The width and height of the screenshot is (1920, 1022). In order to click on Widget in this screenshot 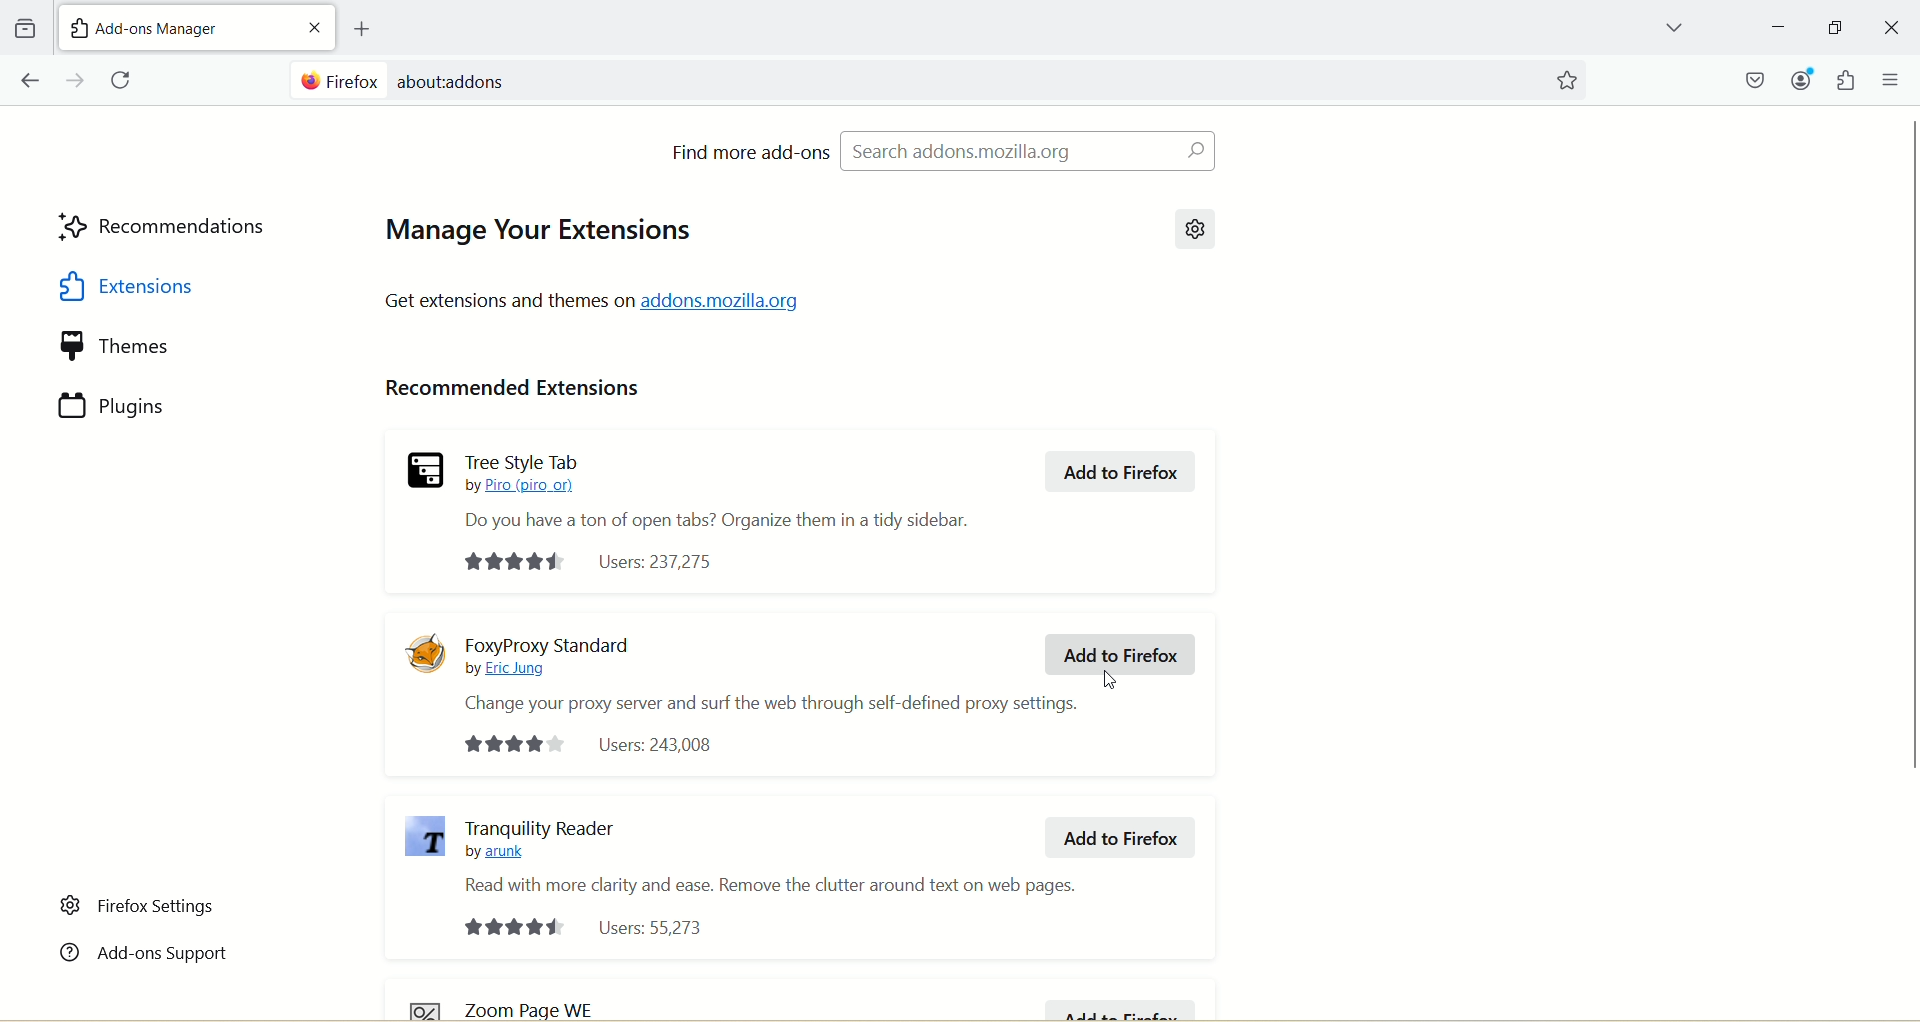, I will do `click(1845, 80)`.